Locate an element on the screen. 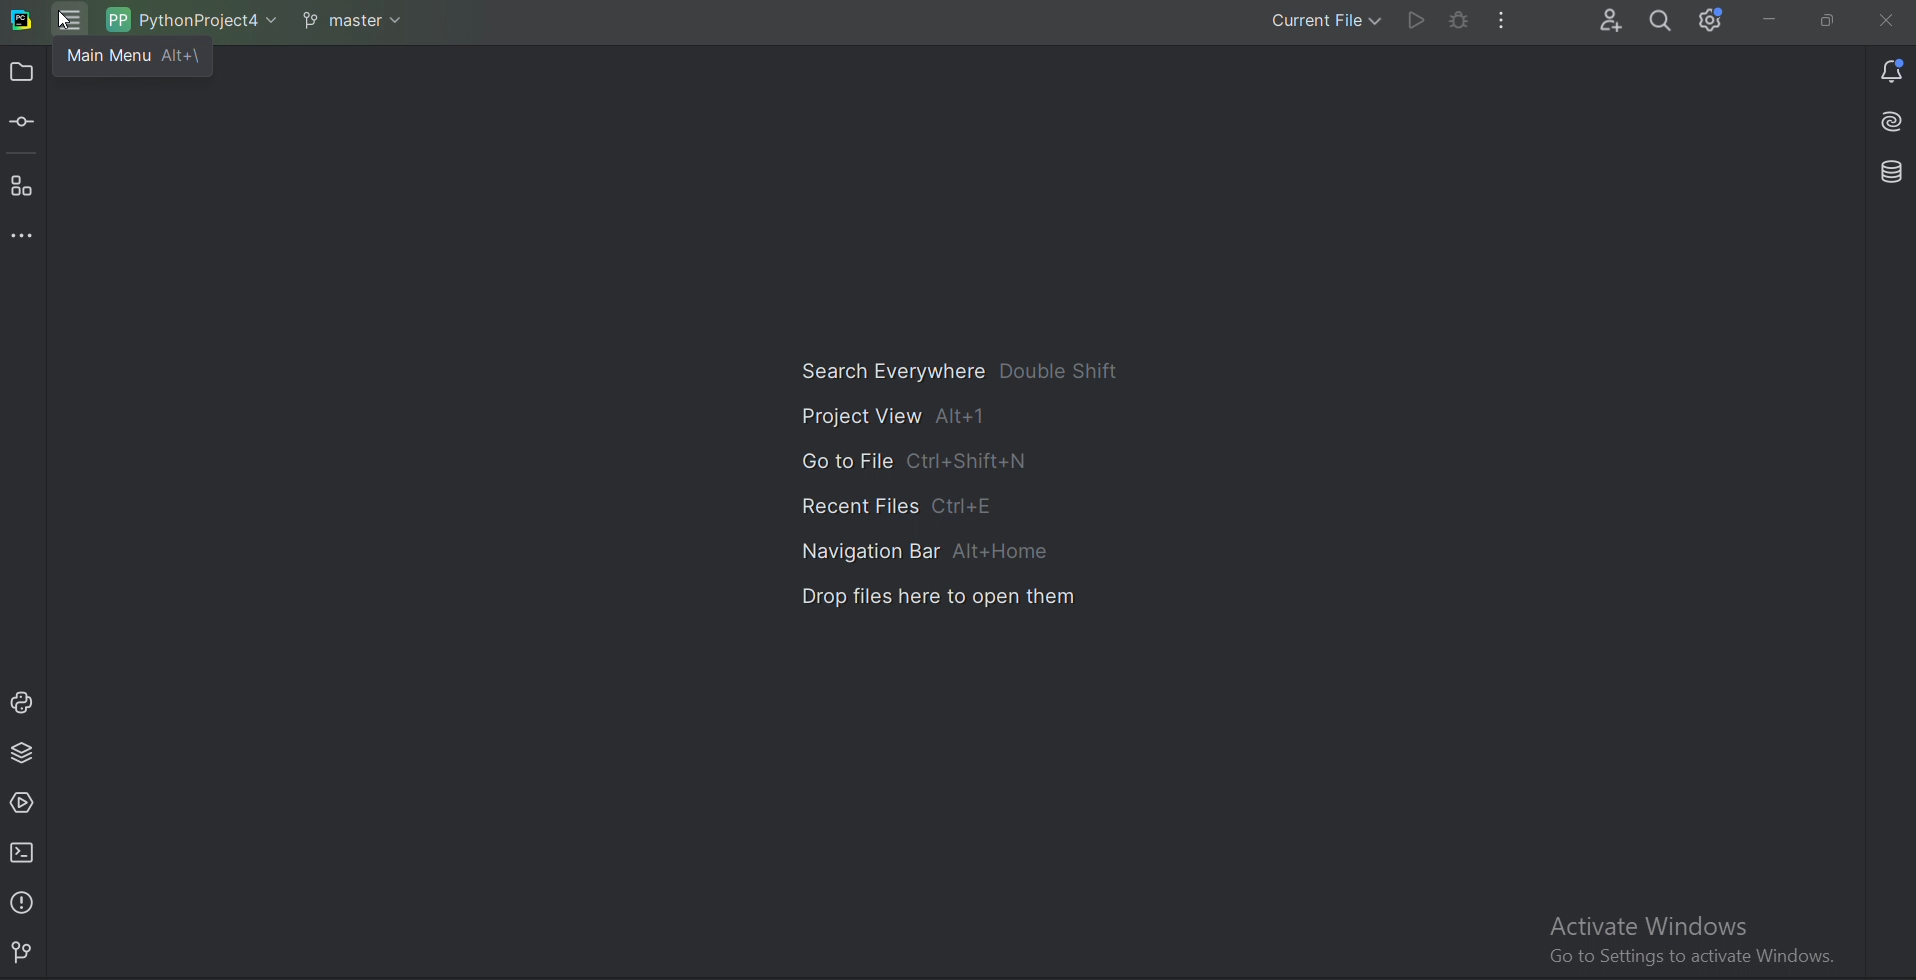  More Actions is located at coordinates (1507, 20).